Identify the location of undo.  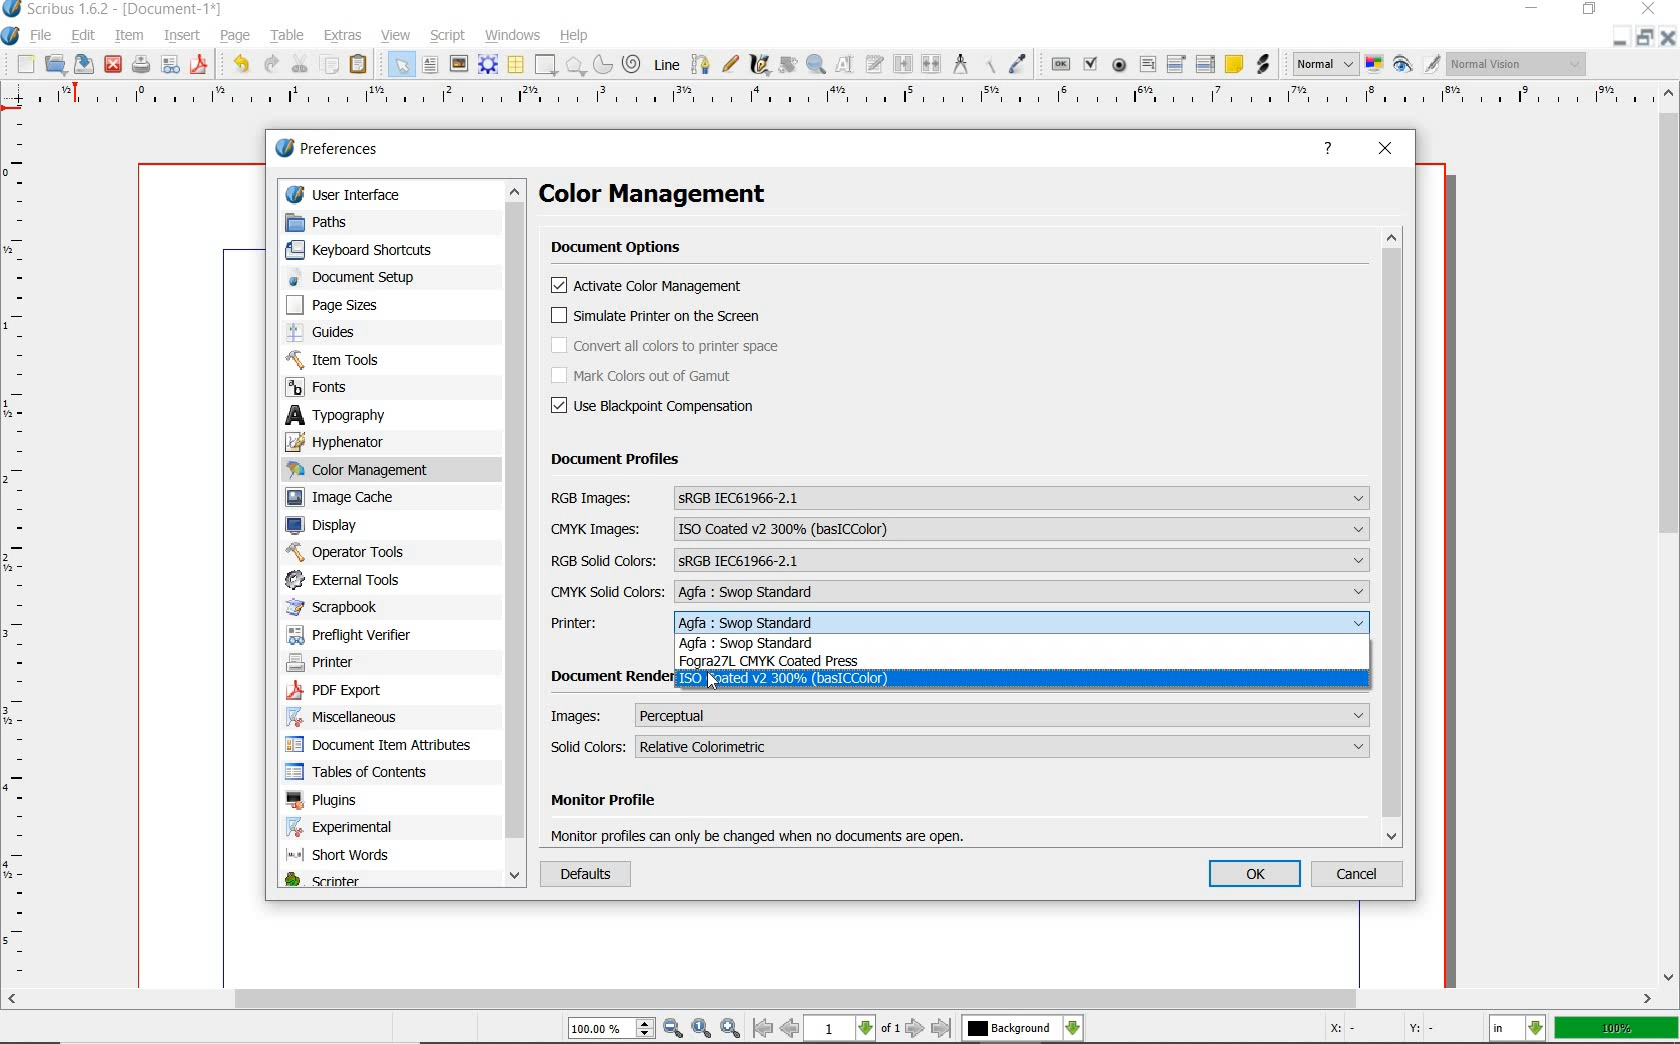
(240, 64).